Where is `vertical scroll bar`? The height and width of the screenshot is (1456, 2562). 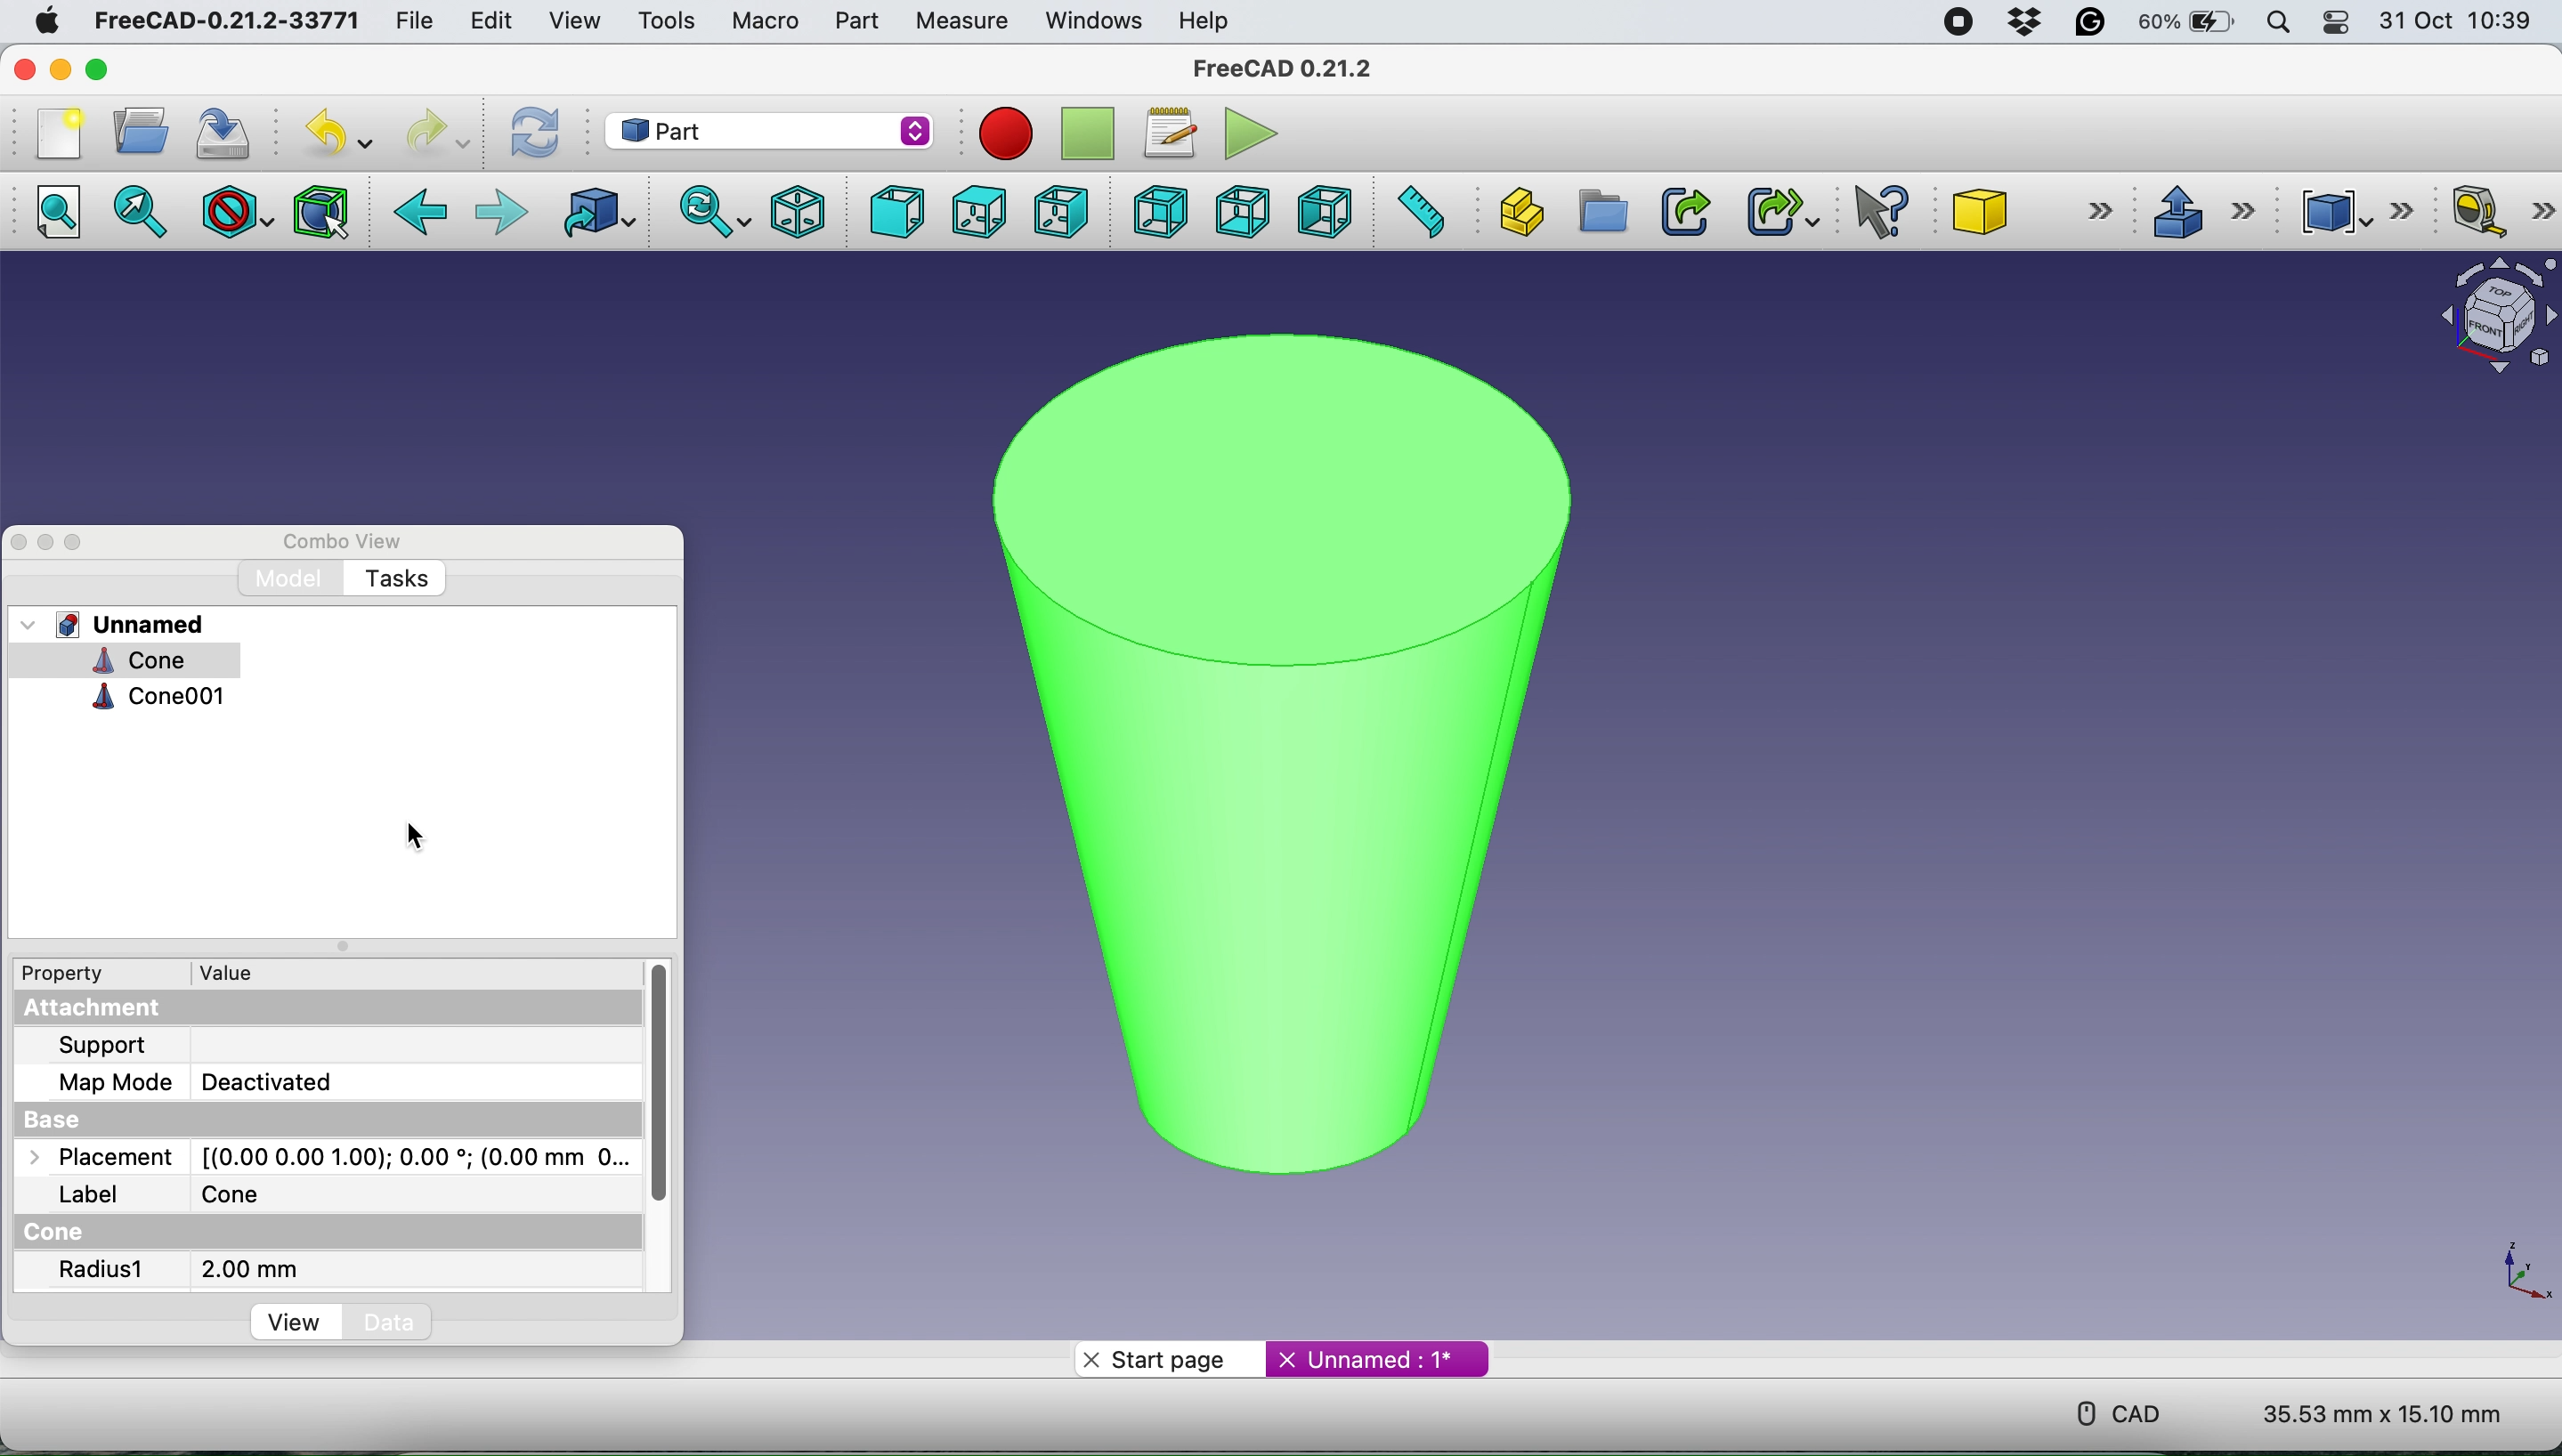 vertical scroll bar is located at coordinates (661, 1092).